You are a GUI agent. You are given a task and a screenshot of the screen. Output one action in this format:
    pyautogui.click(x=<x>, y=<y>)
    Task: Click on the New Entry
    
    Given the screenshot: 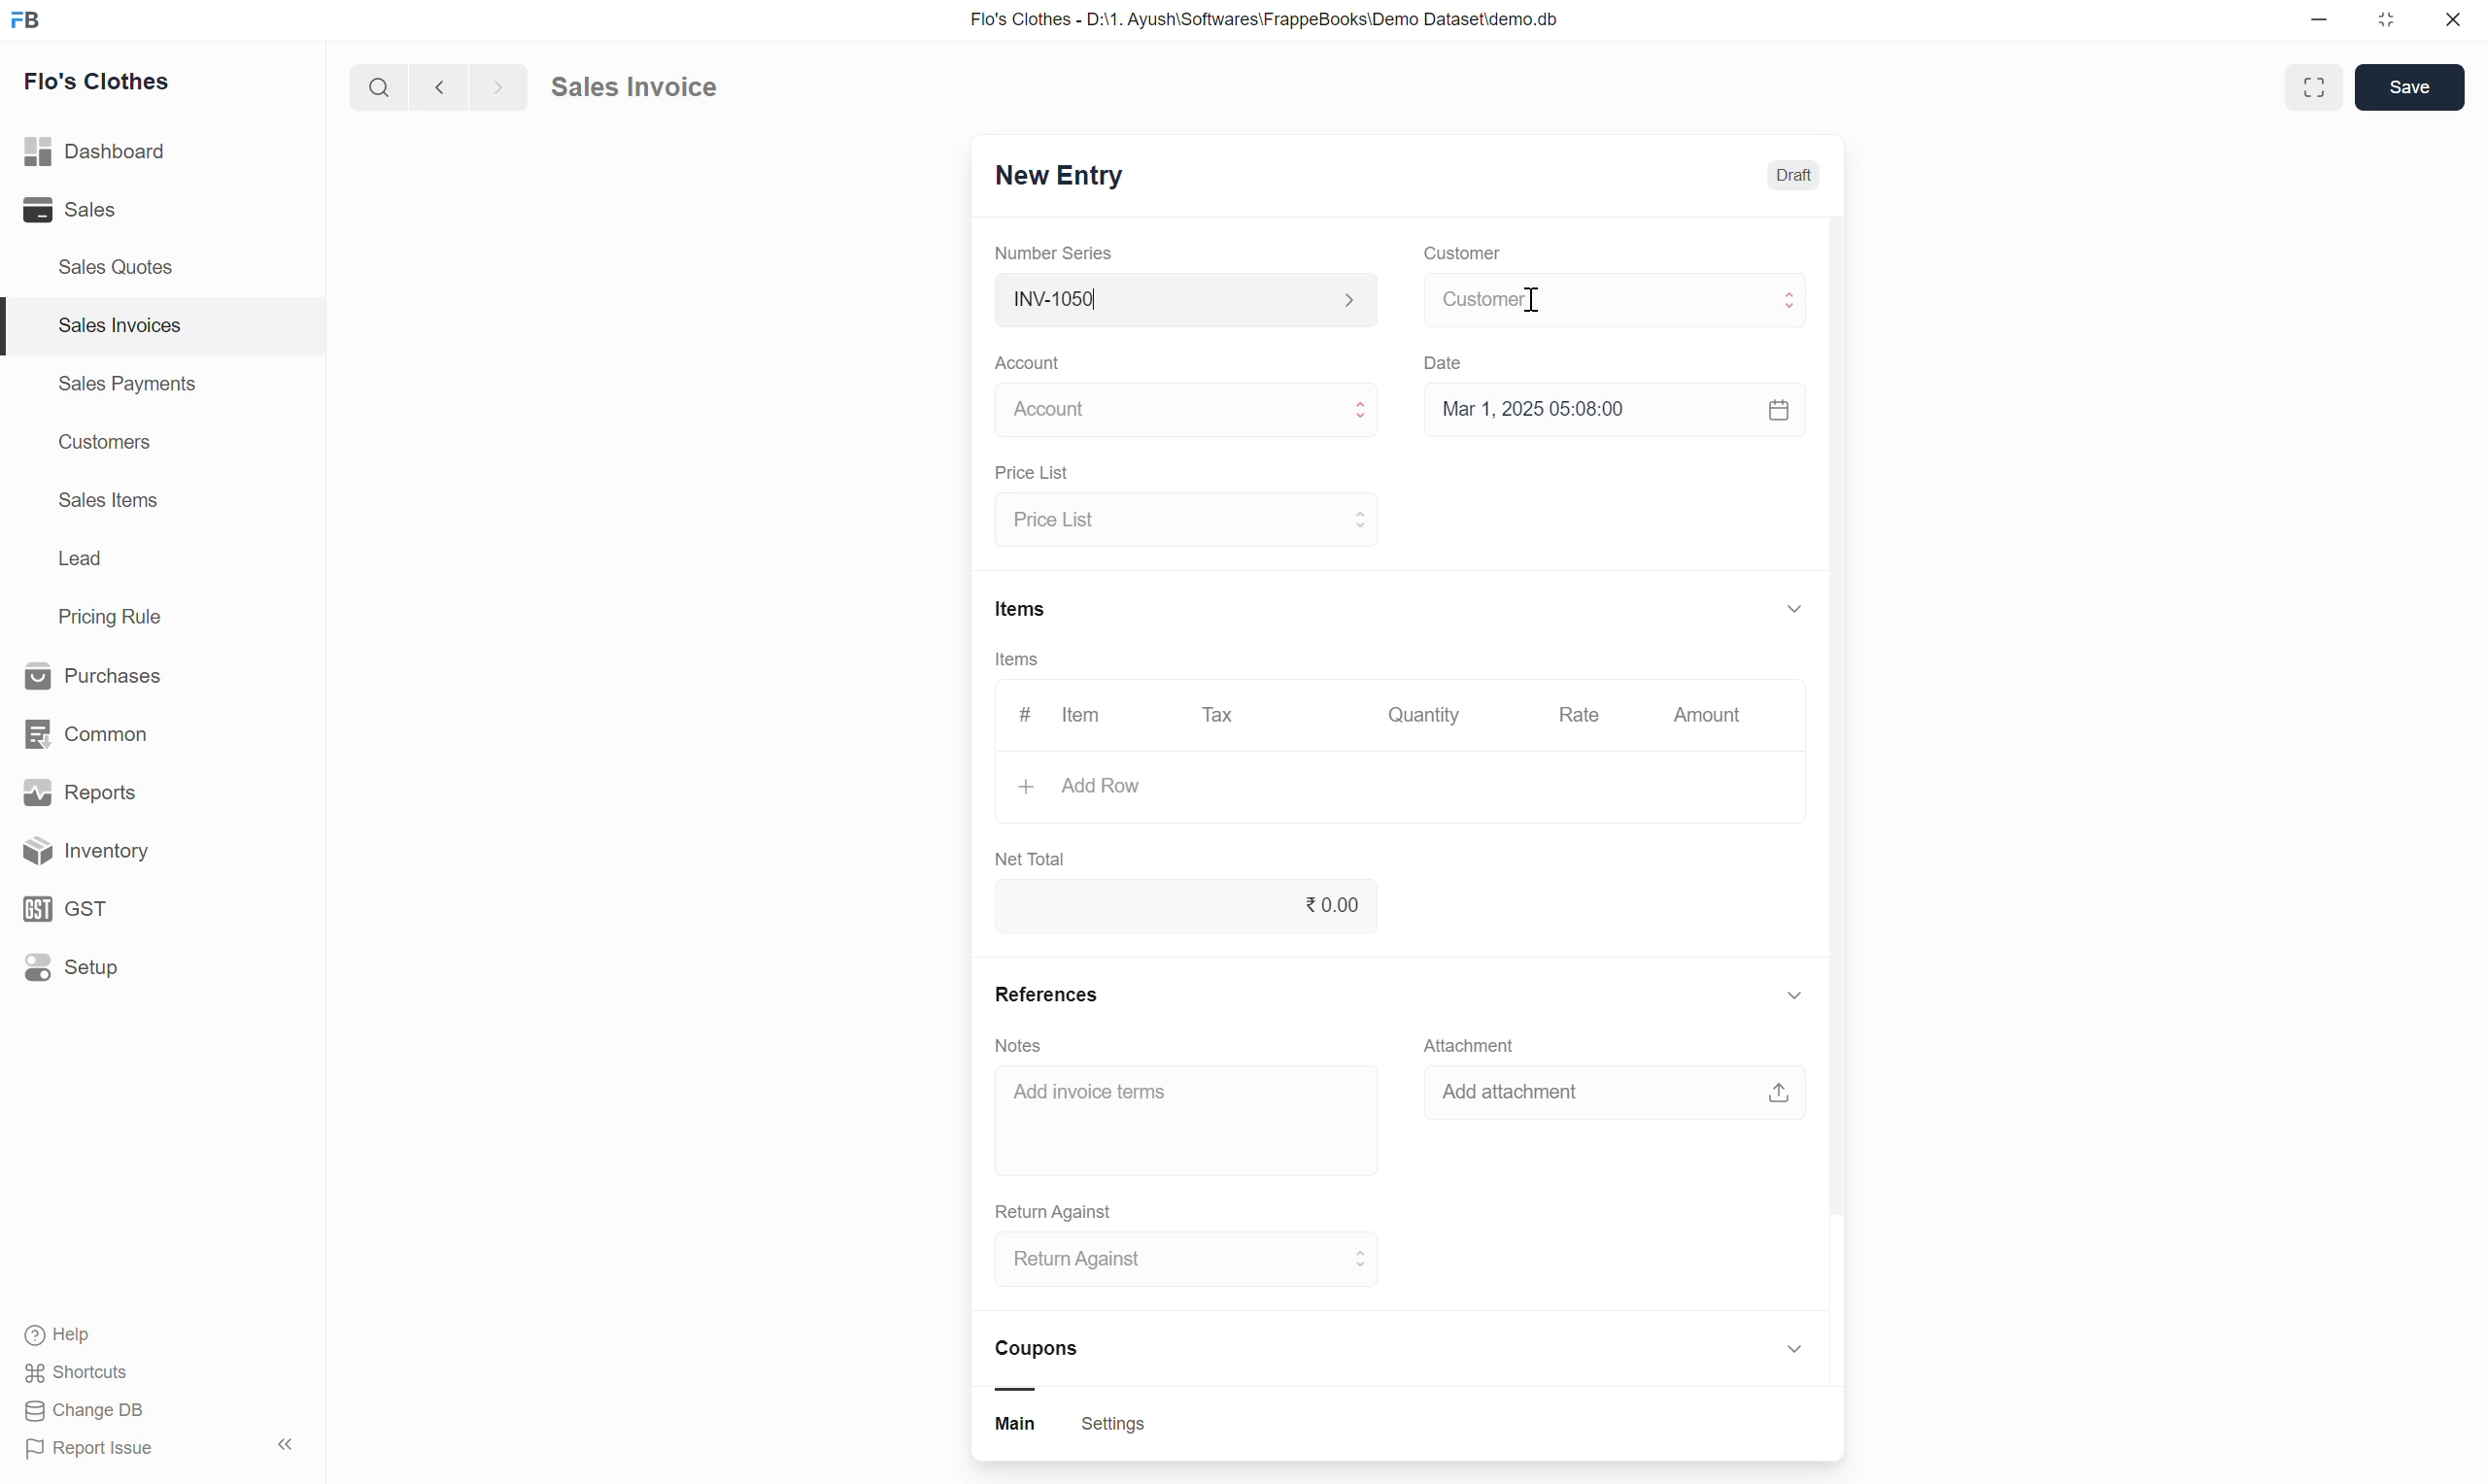 What is the action you would take?
    pyautogui.click(x=1075, y=177)
    